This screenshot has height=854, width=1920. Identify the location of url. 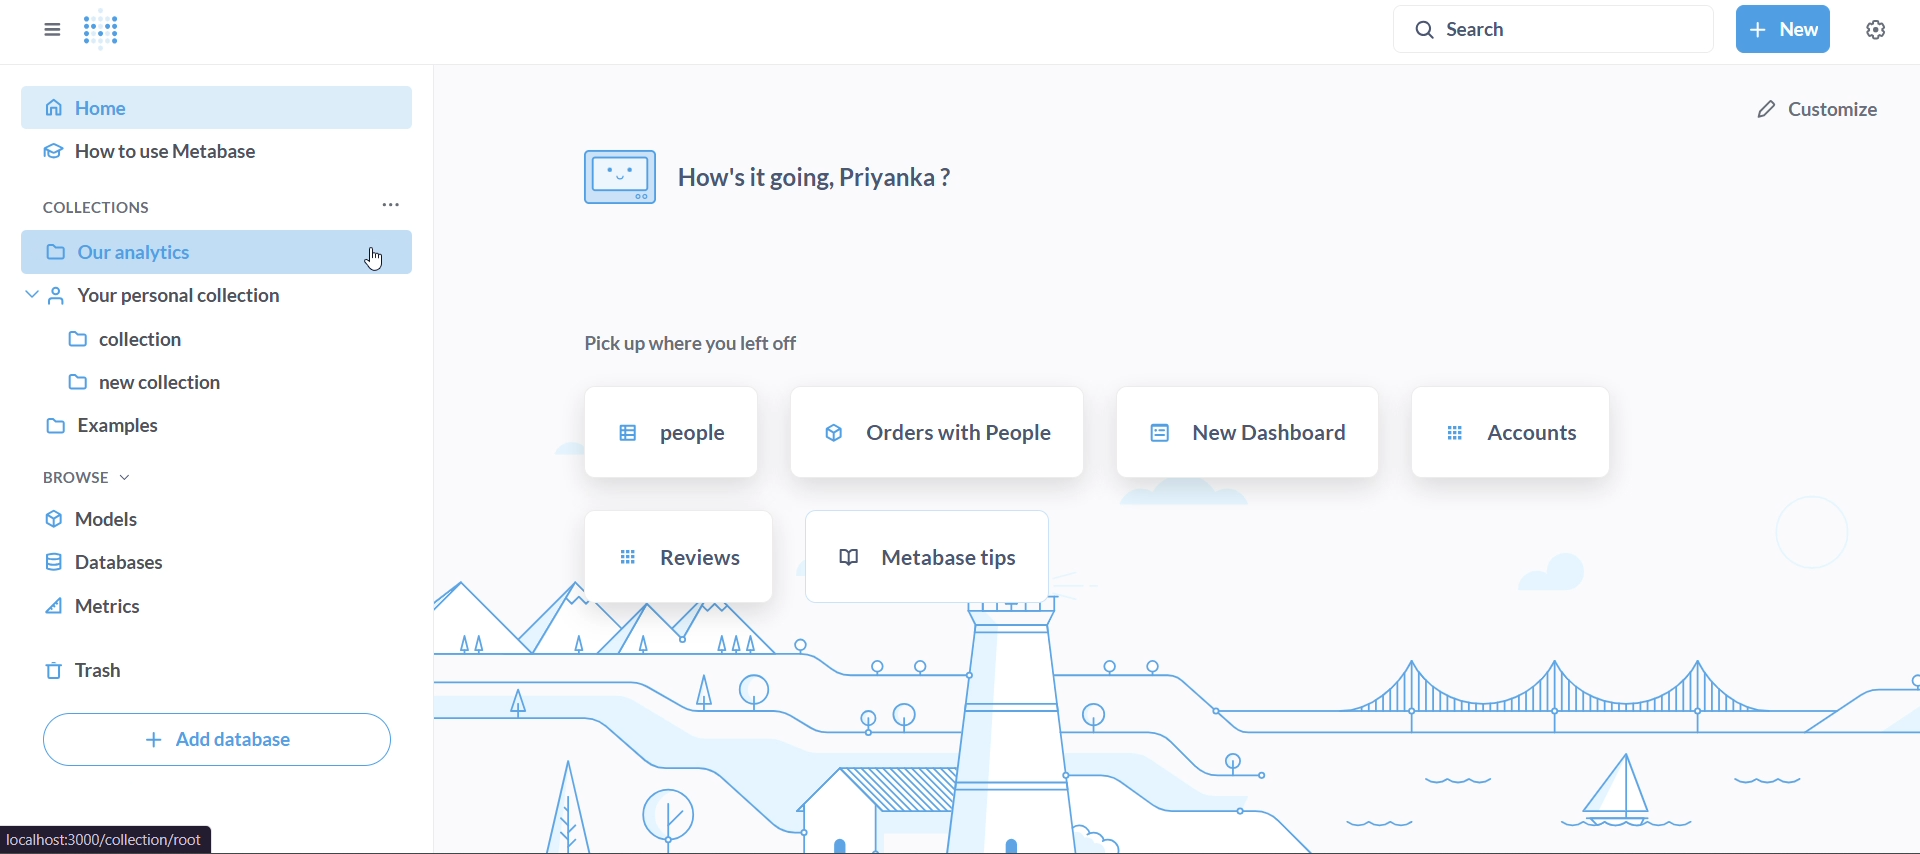
(107, 840).